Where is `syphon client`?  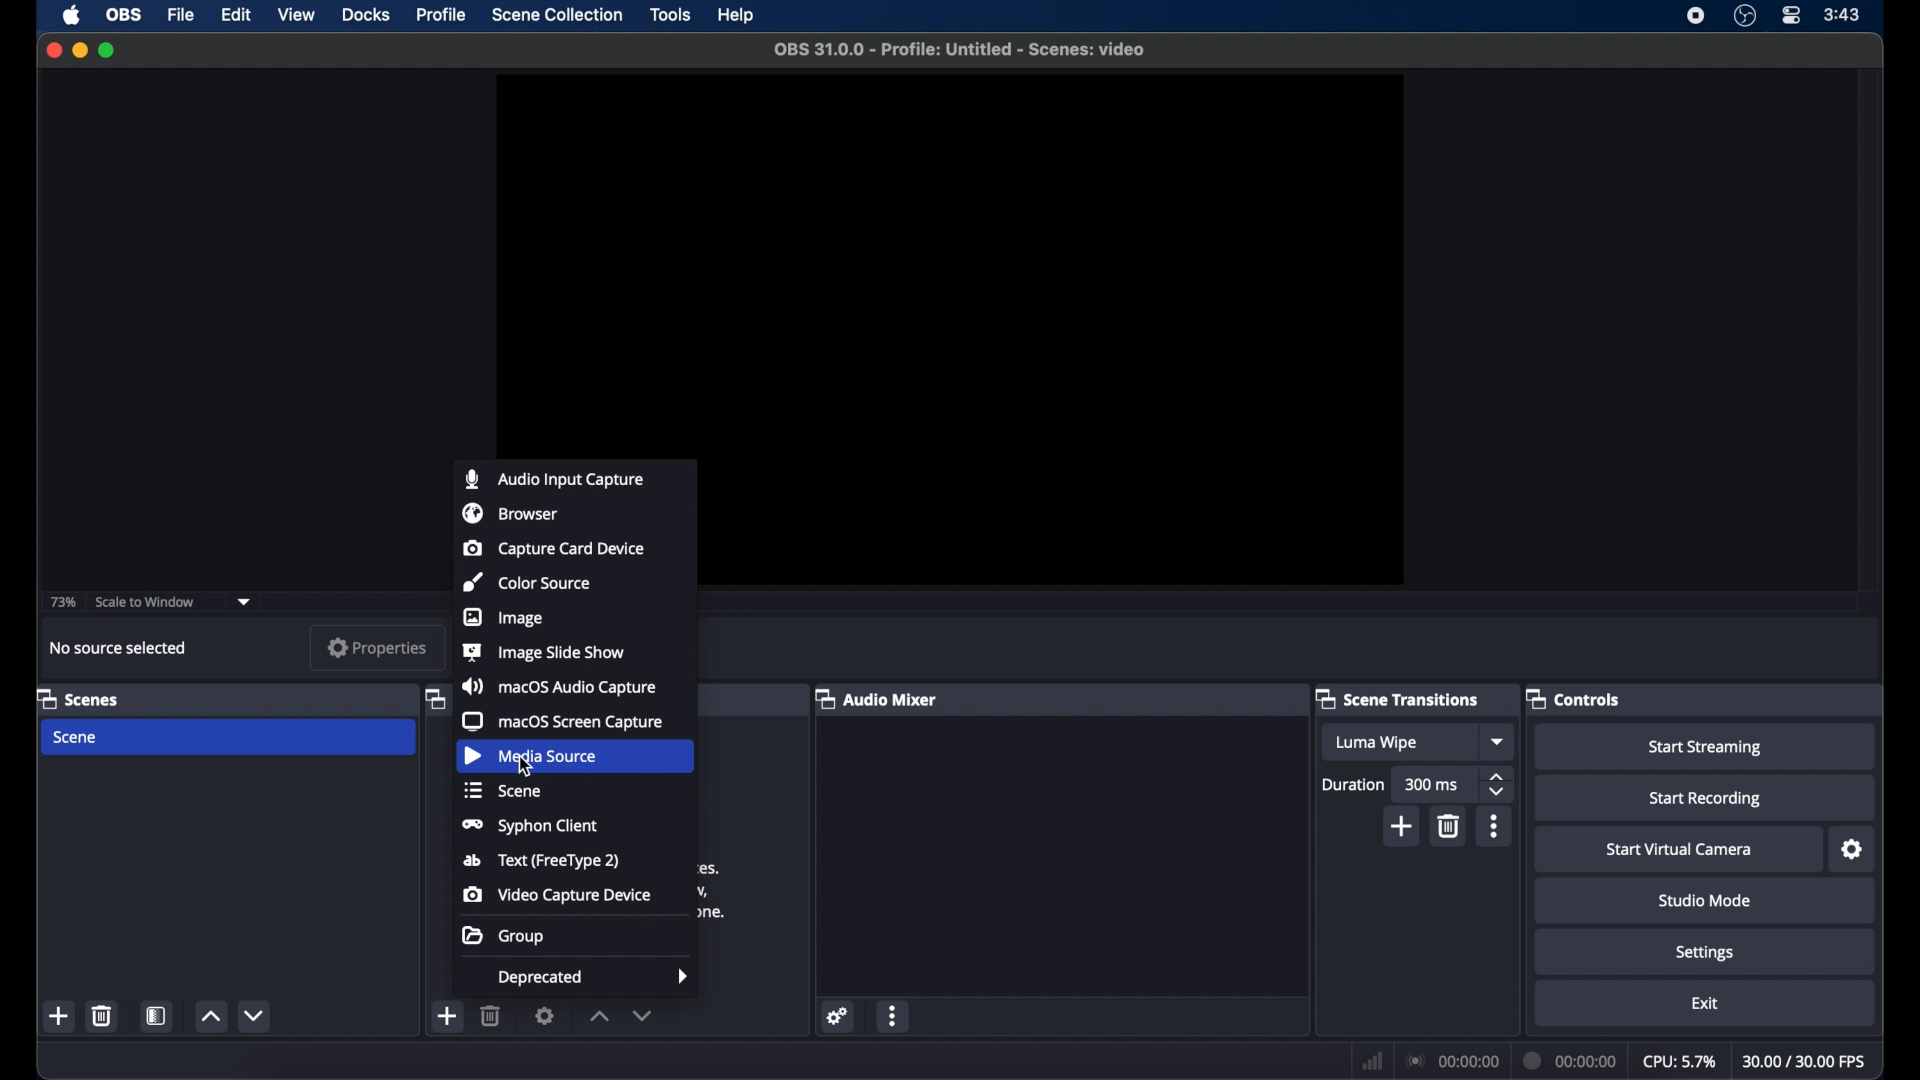 syphon client is located at coordinates (529, 826).